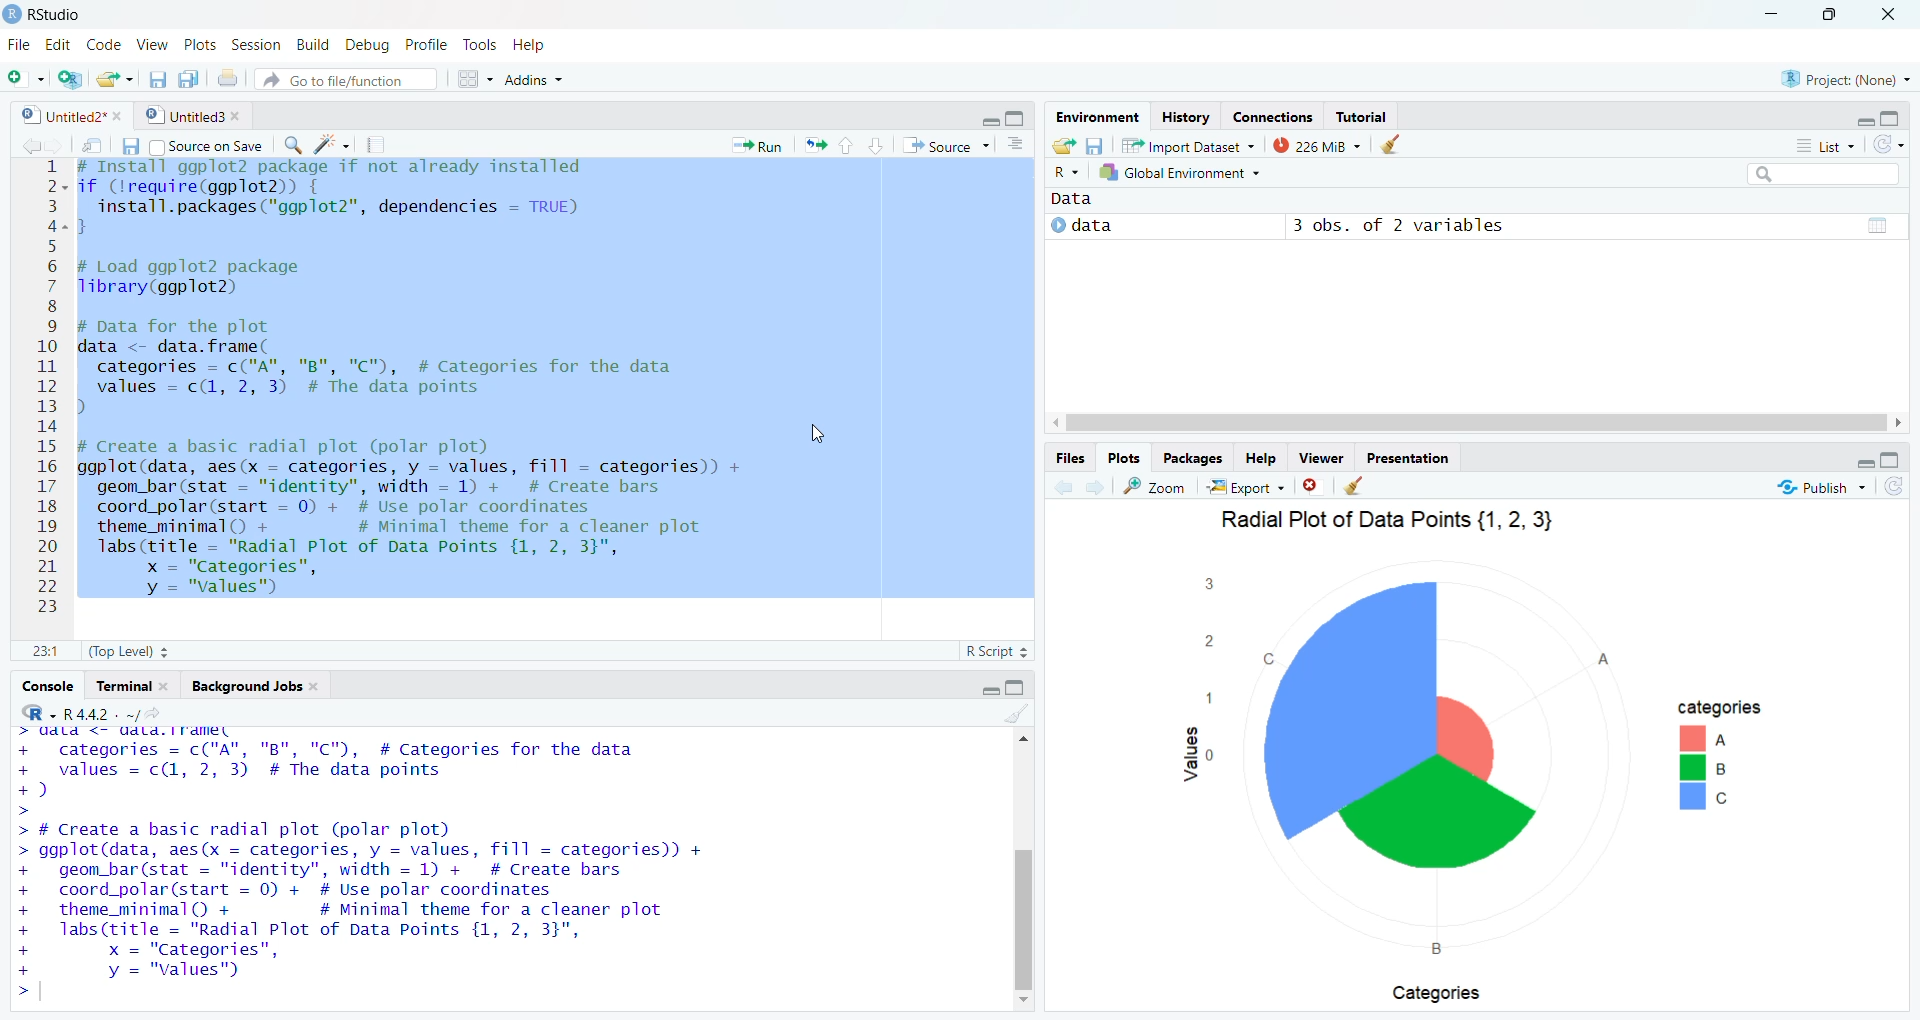  What do you see at coordinates (986, 690) in the screenshot?
I see `Minimize` at bounding box center [986, 690].